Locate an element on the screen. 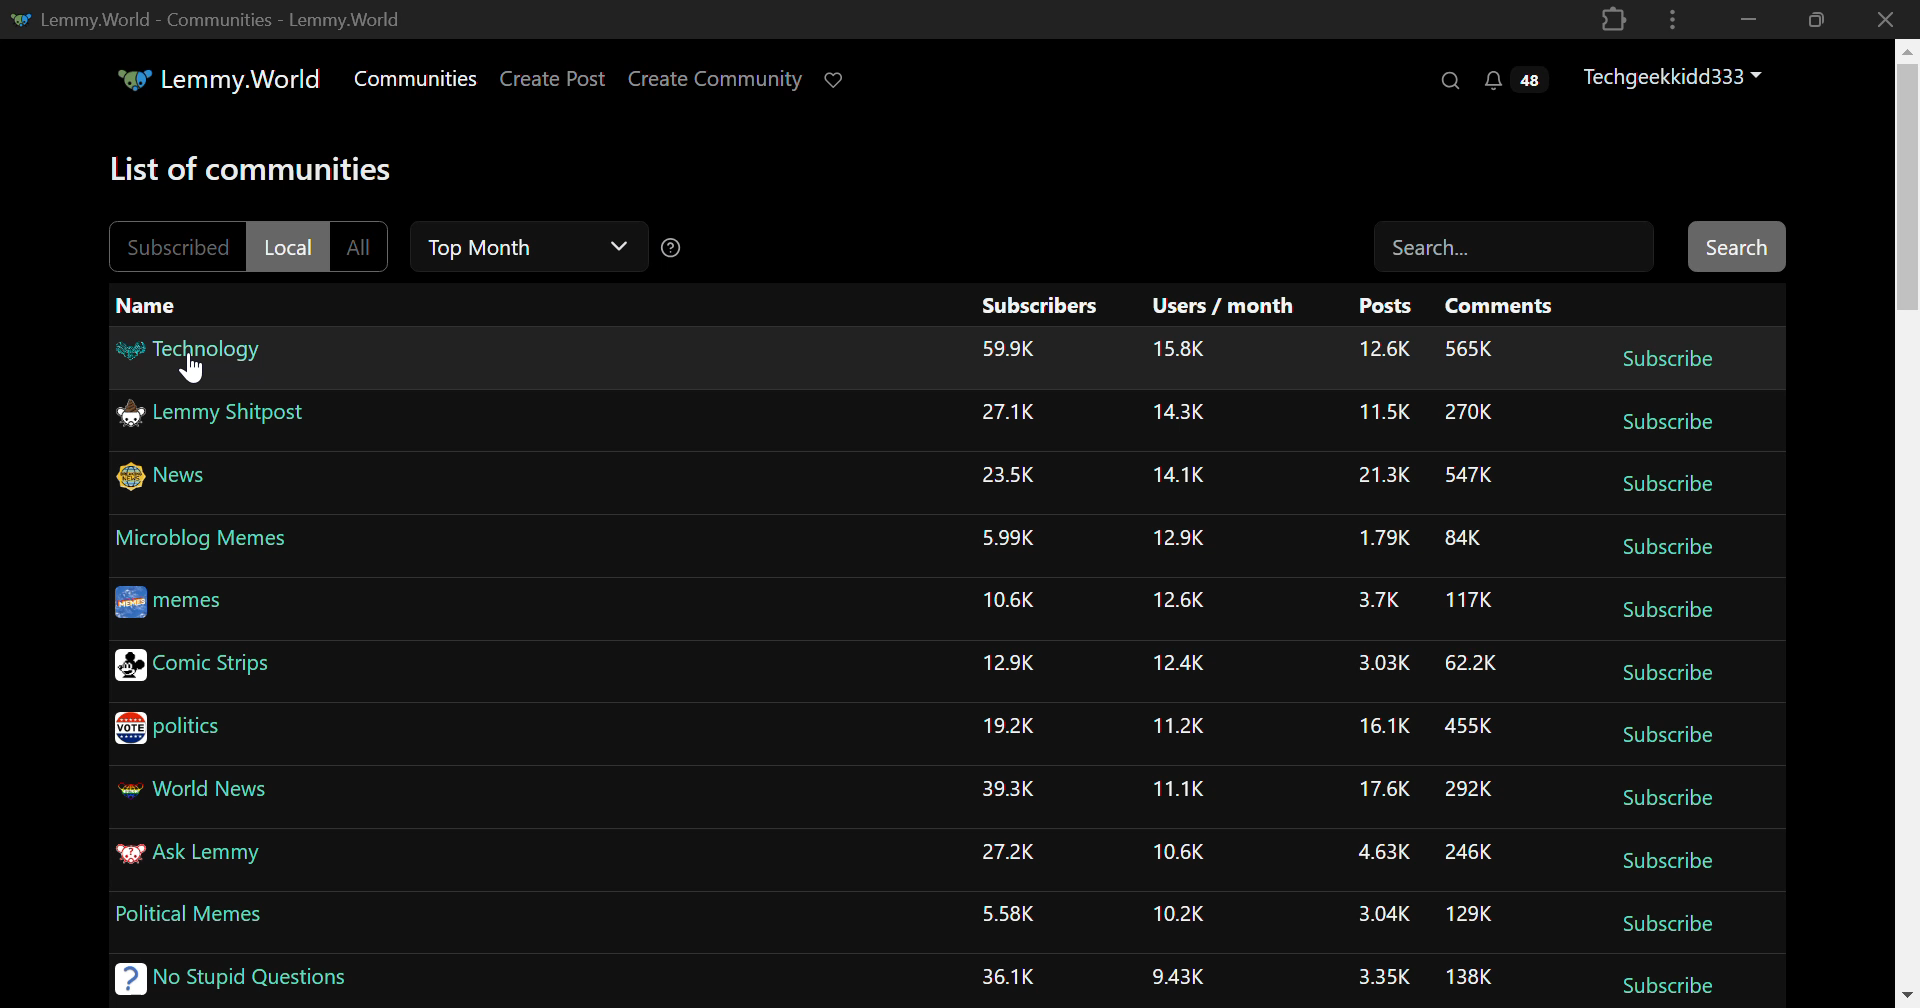 Image resolution: width=1920 pixels, height=1008 pixels. Create Post is located at coordinates (556, 79).